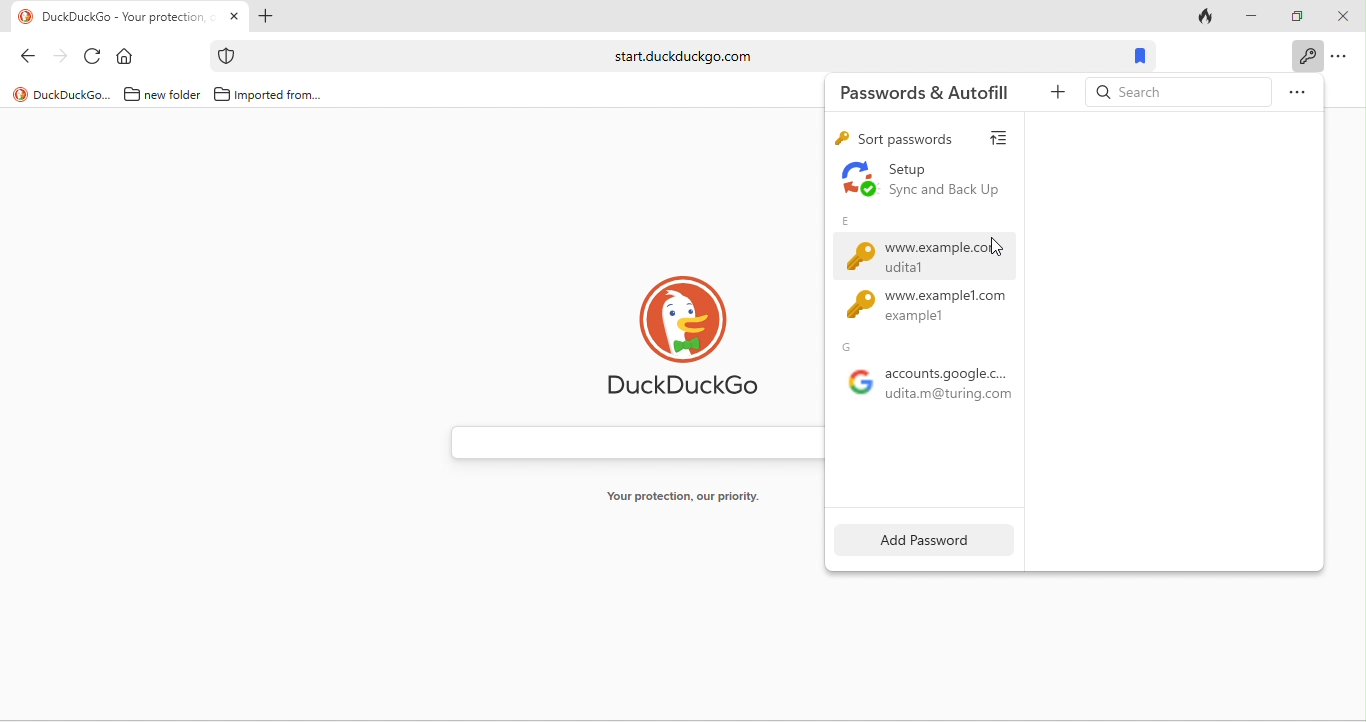 The width and height of the screenshot is (1366, 722). I want to click on option, so click(1343, 58).